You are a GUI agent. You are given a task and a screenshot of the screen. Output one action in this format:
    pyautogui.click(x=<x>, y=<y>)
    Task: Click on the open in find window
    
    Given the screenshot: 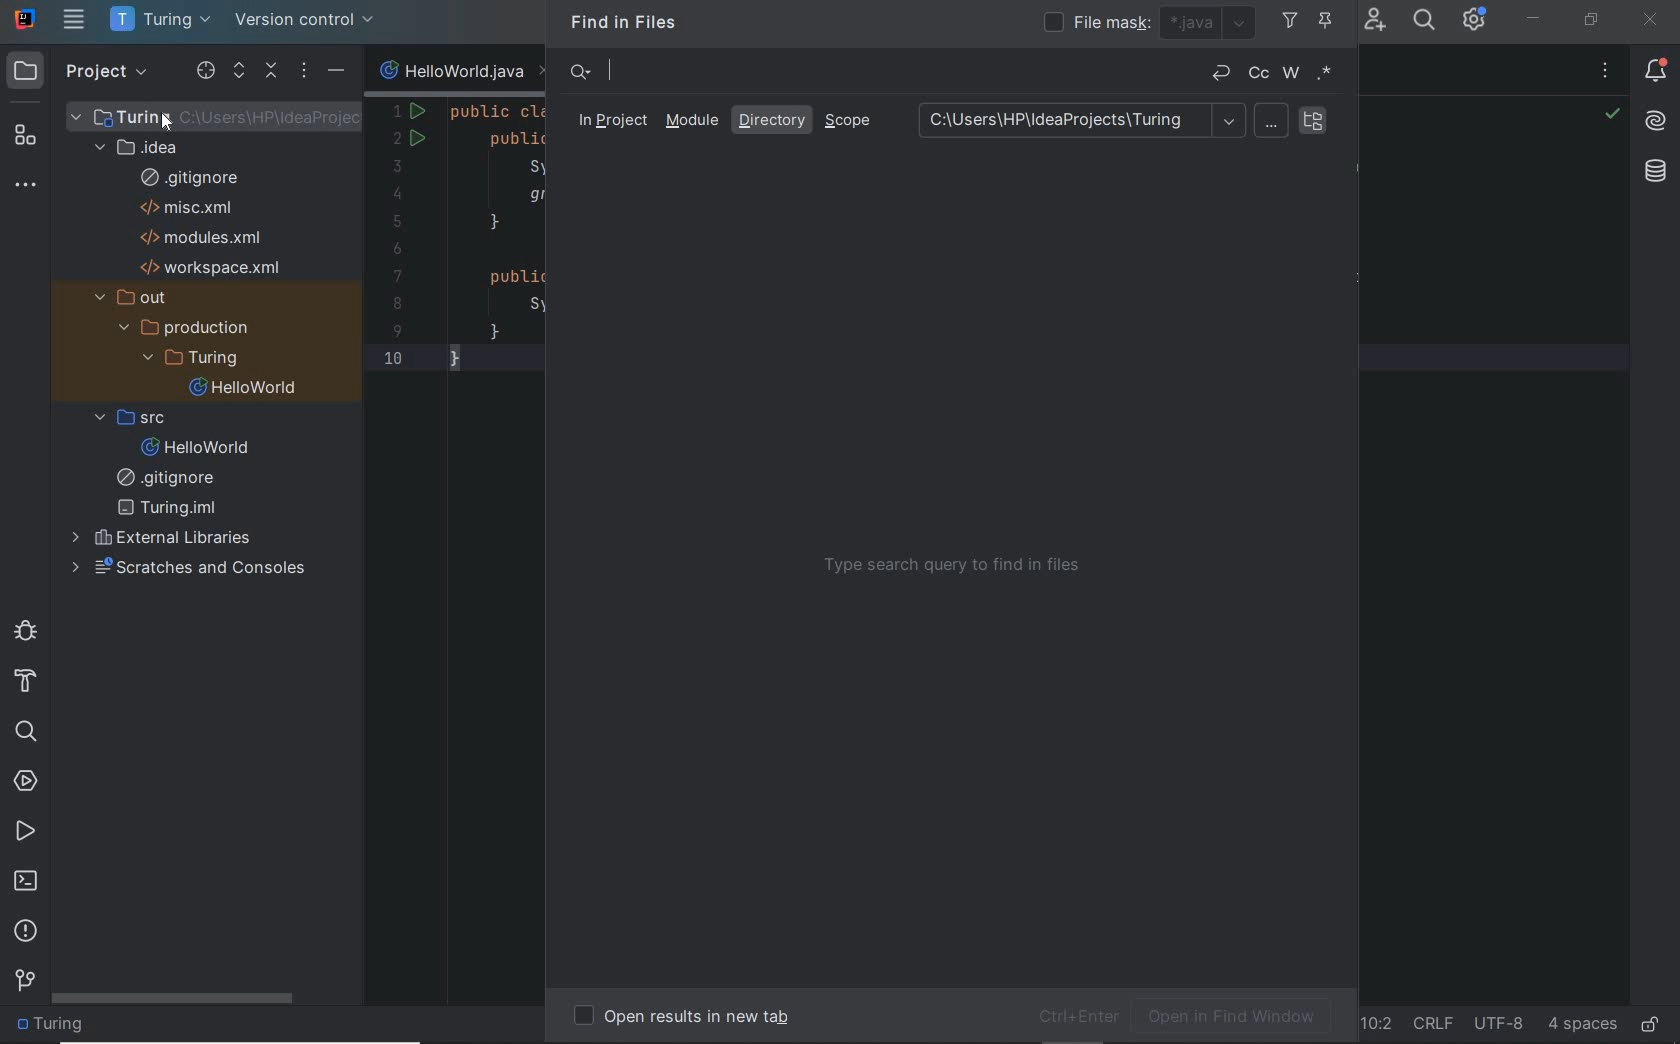 What is the action you would take?
    pyautogui.click(x=1245, y=1016)
    